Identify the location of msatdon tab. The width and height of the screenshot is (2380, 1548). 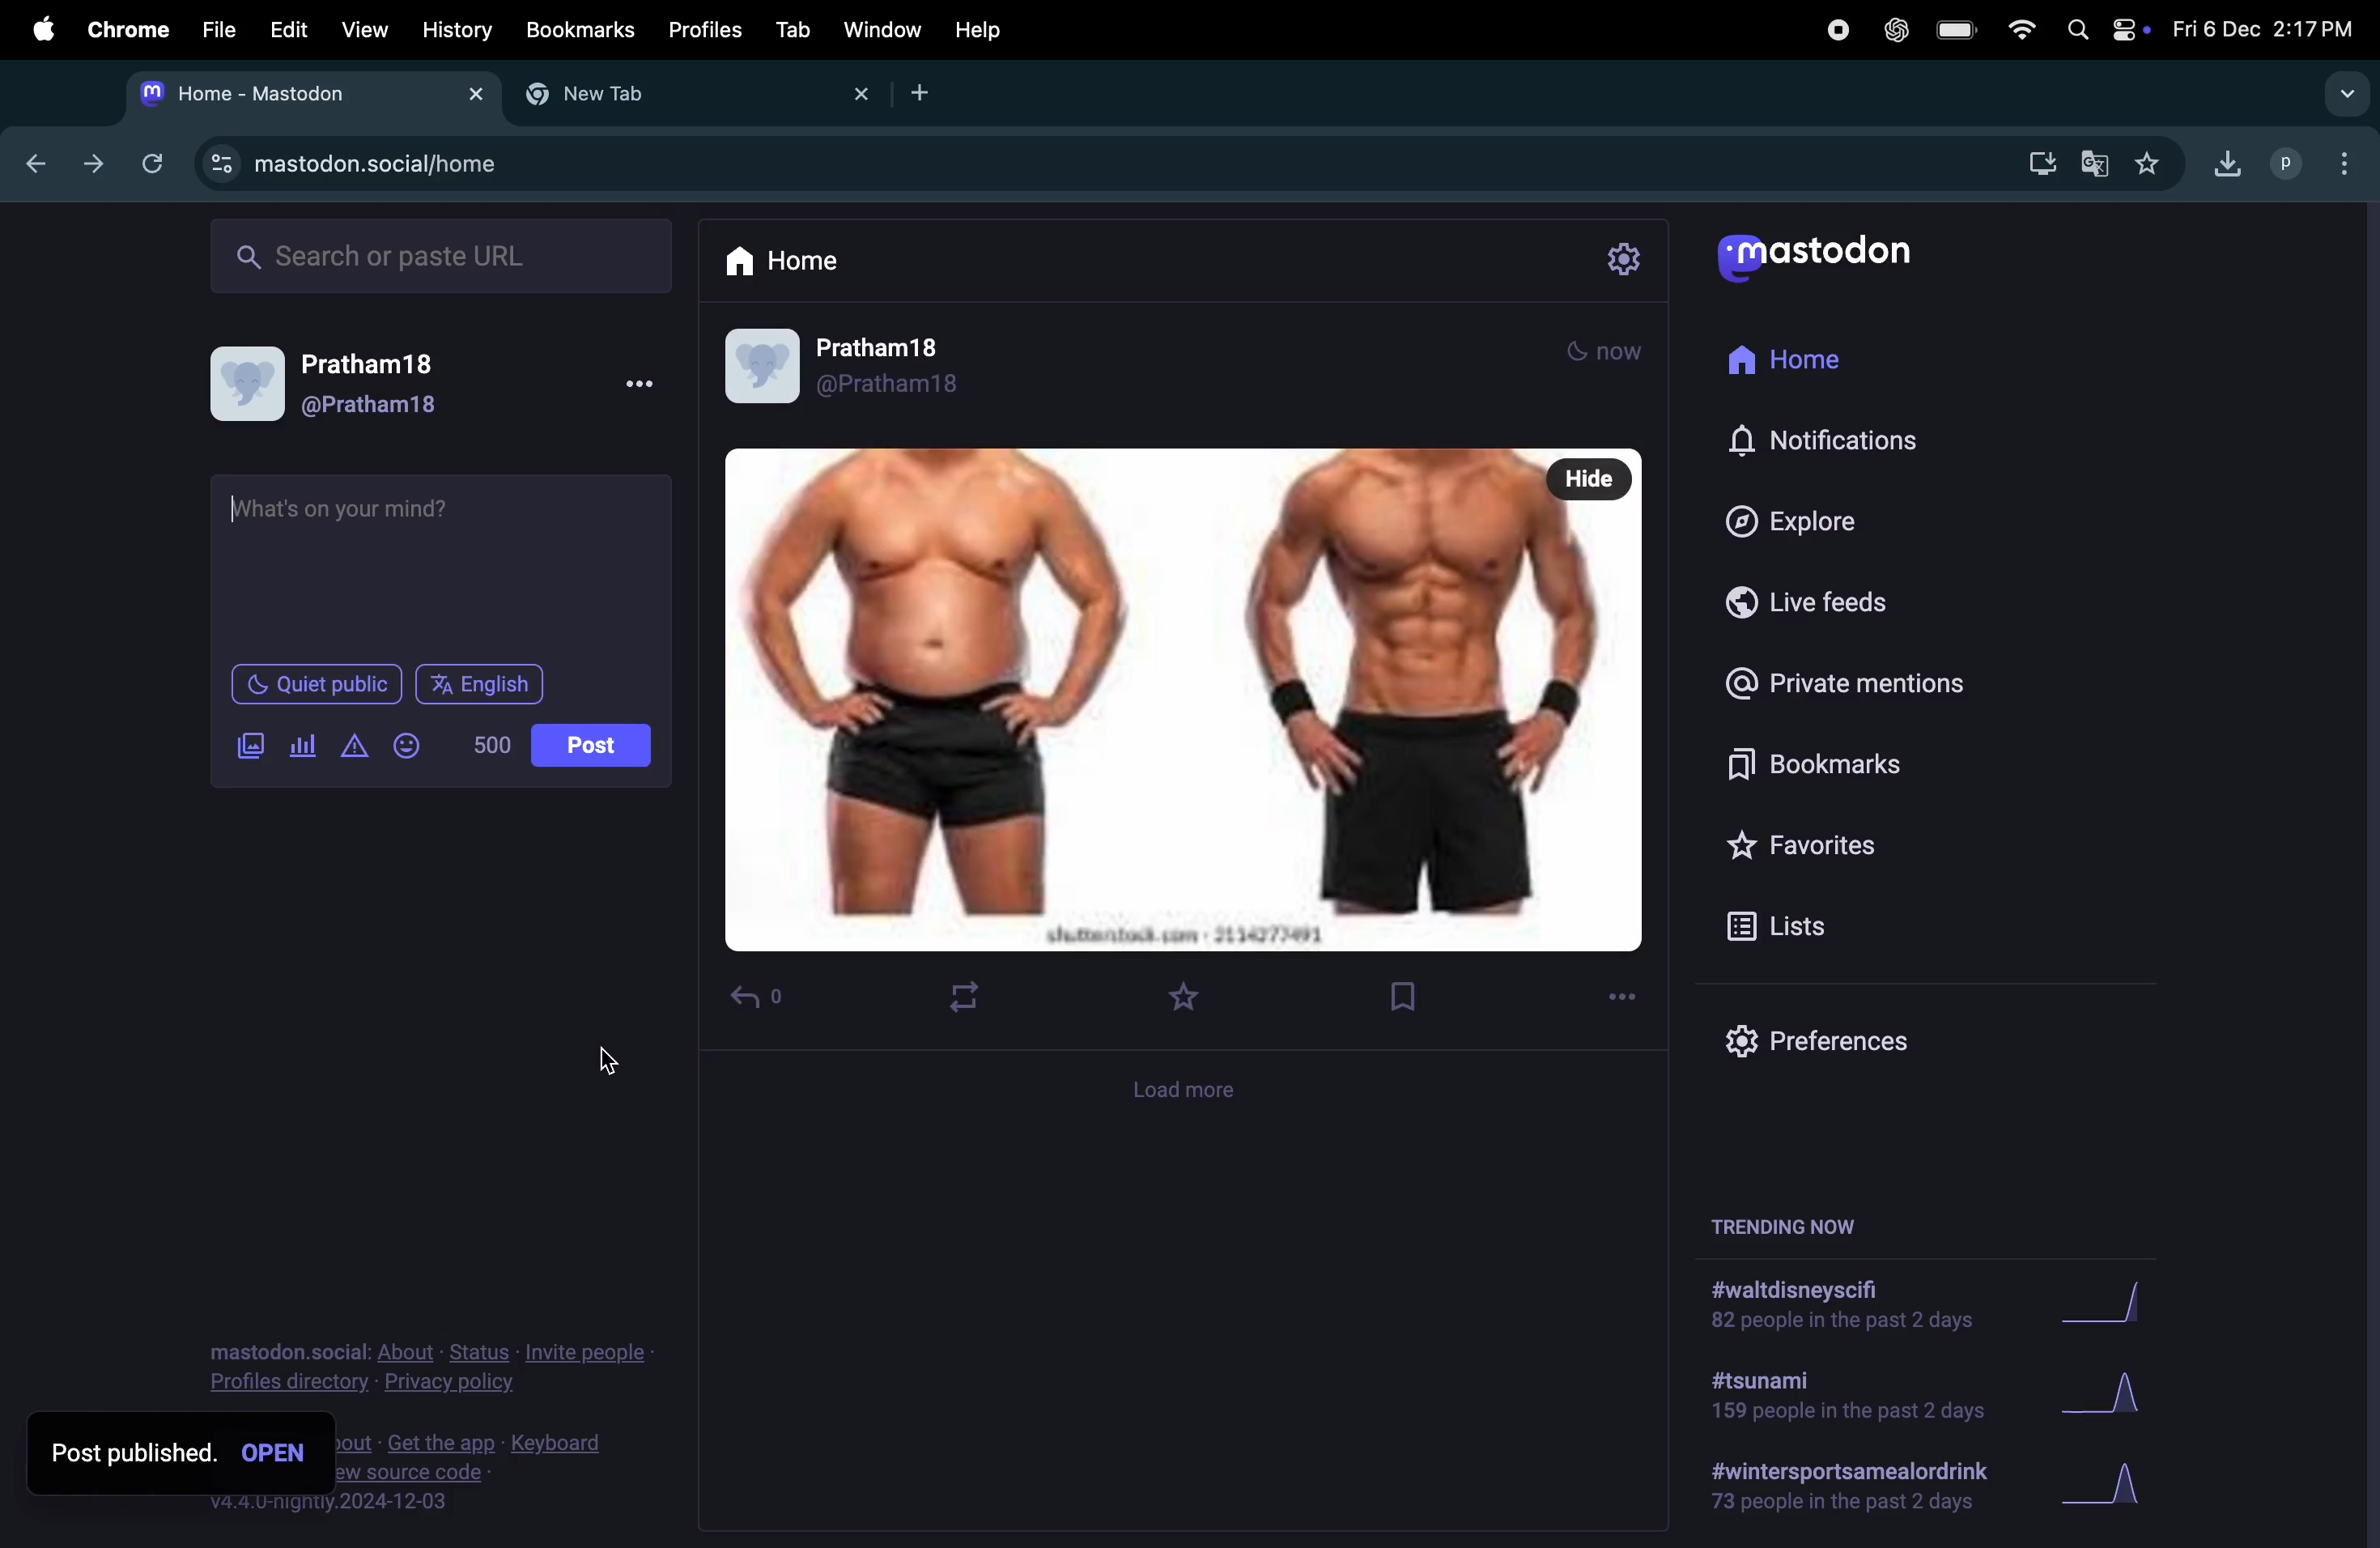
(304, 90).